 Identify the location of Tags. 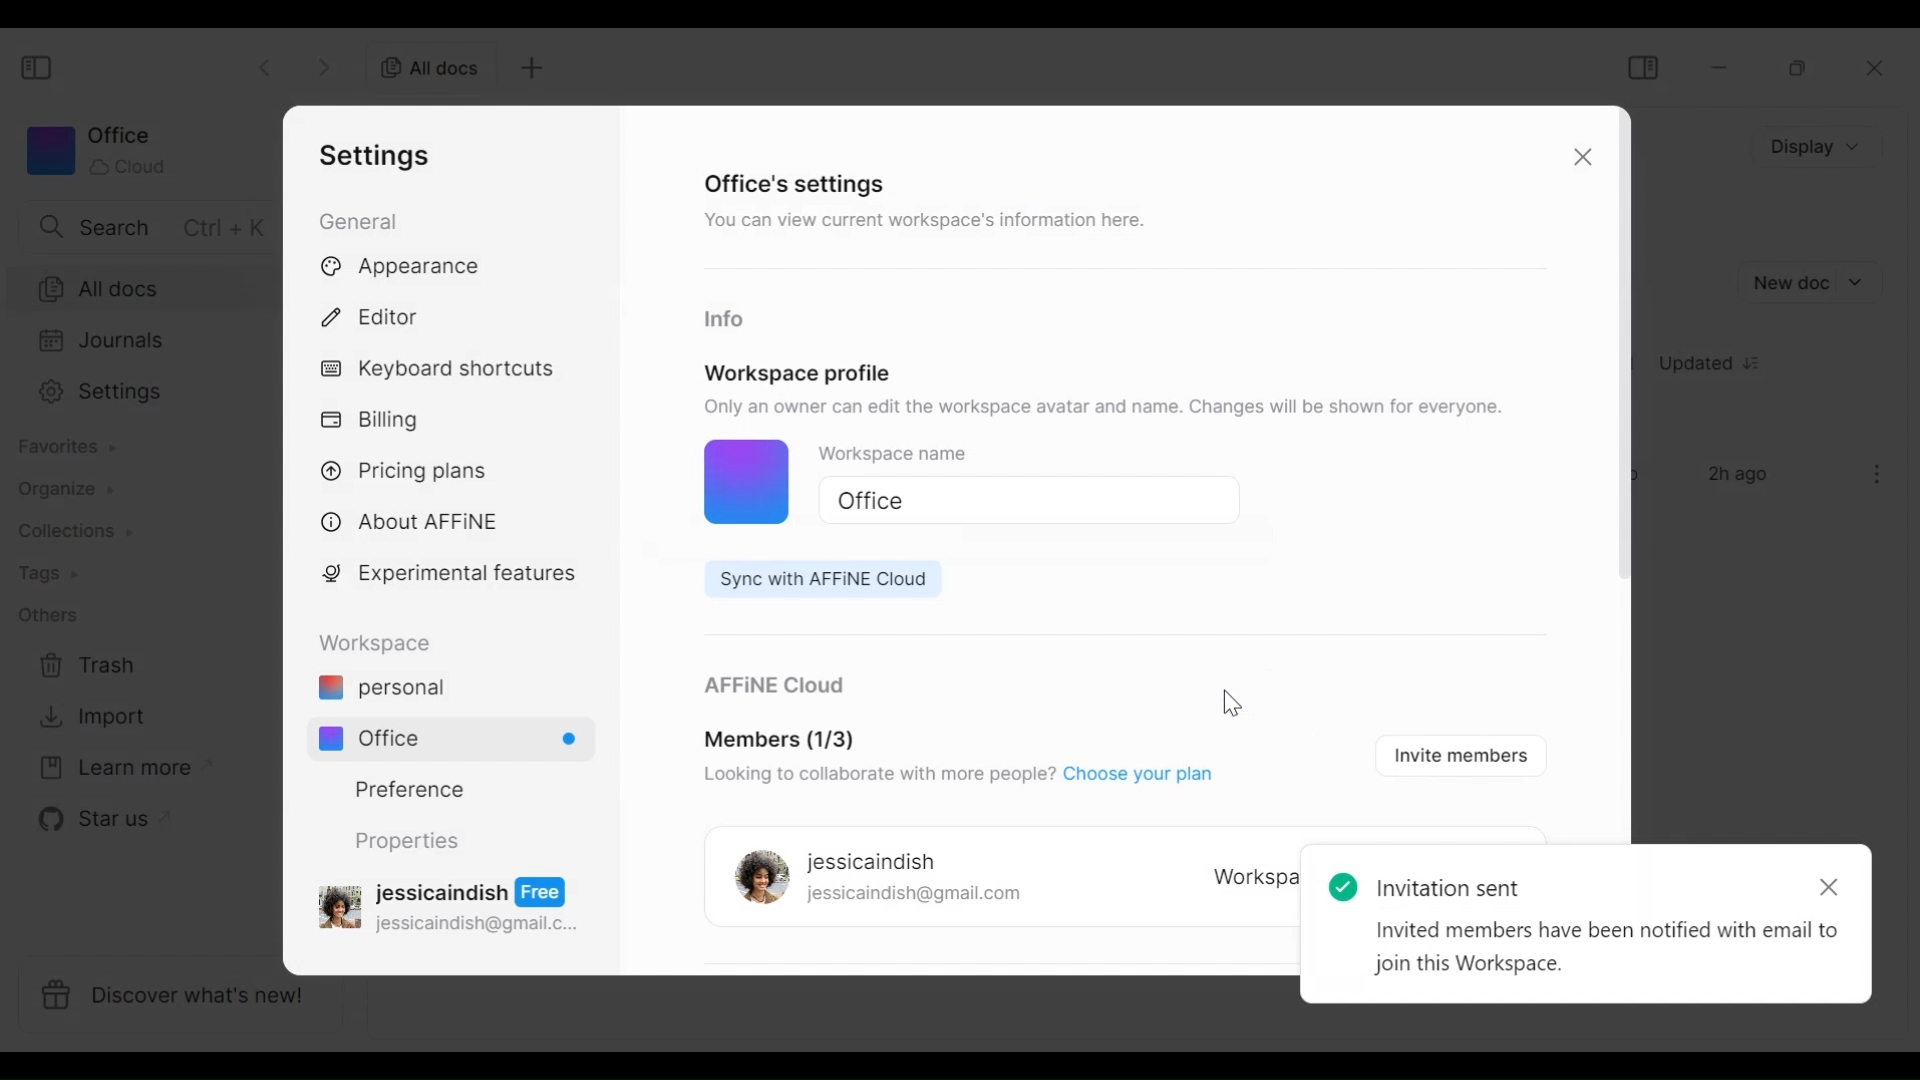
(47, 575).